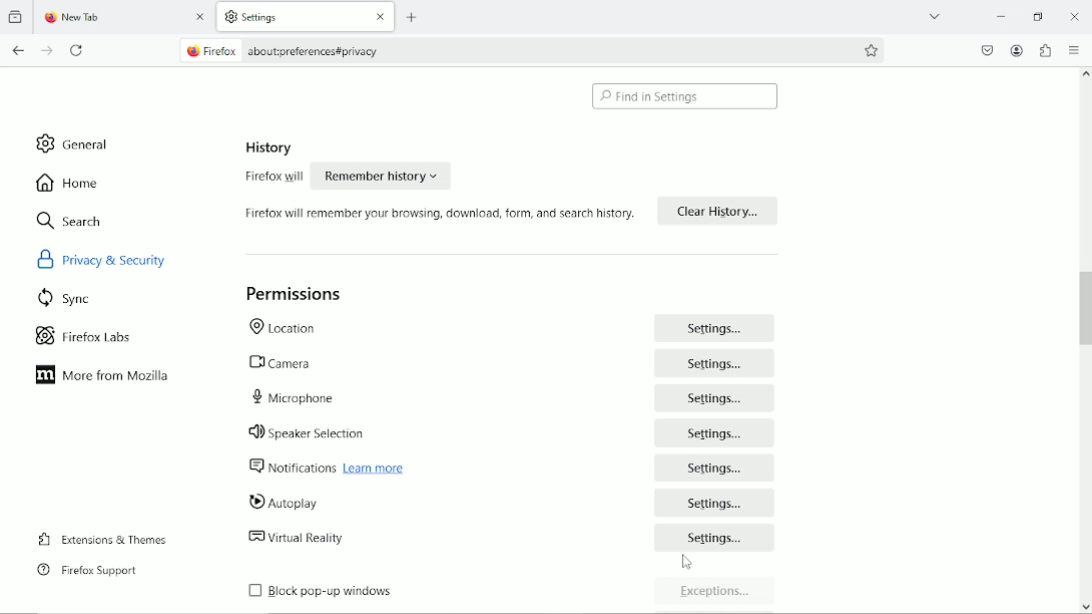 This screenshot has width=1092, height=614. What do you see at coordinates (714, 539) in the screenshot?
I see `Settings...` at bounding box center [714, 539].